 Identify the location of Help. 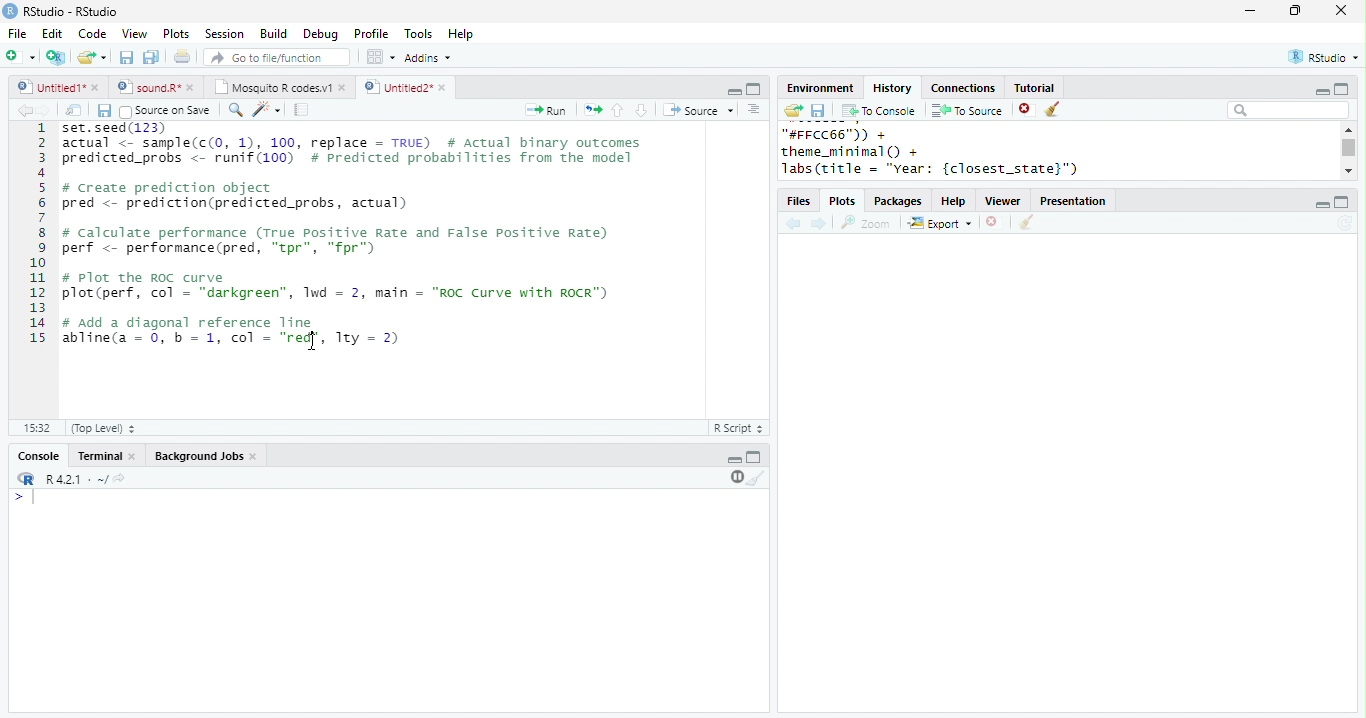
(461, 35).